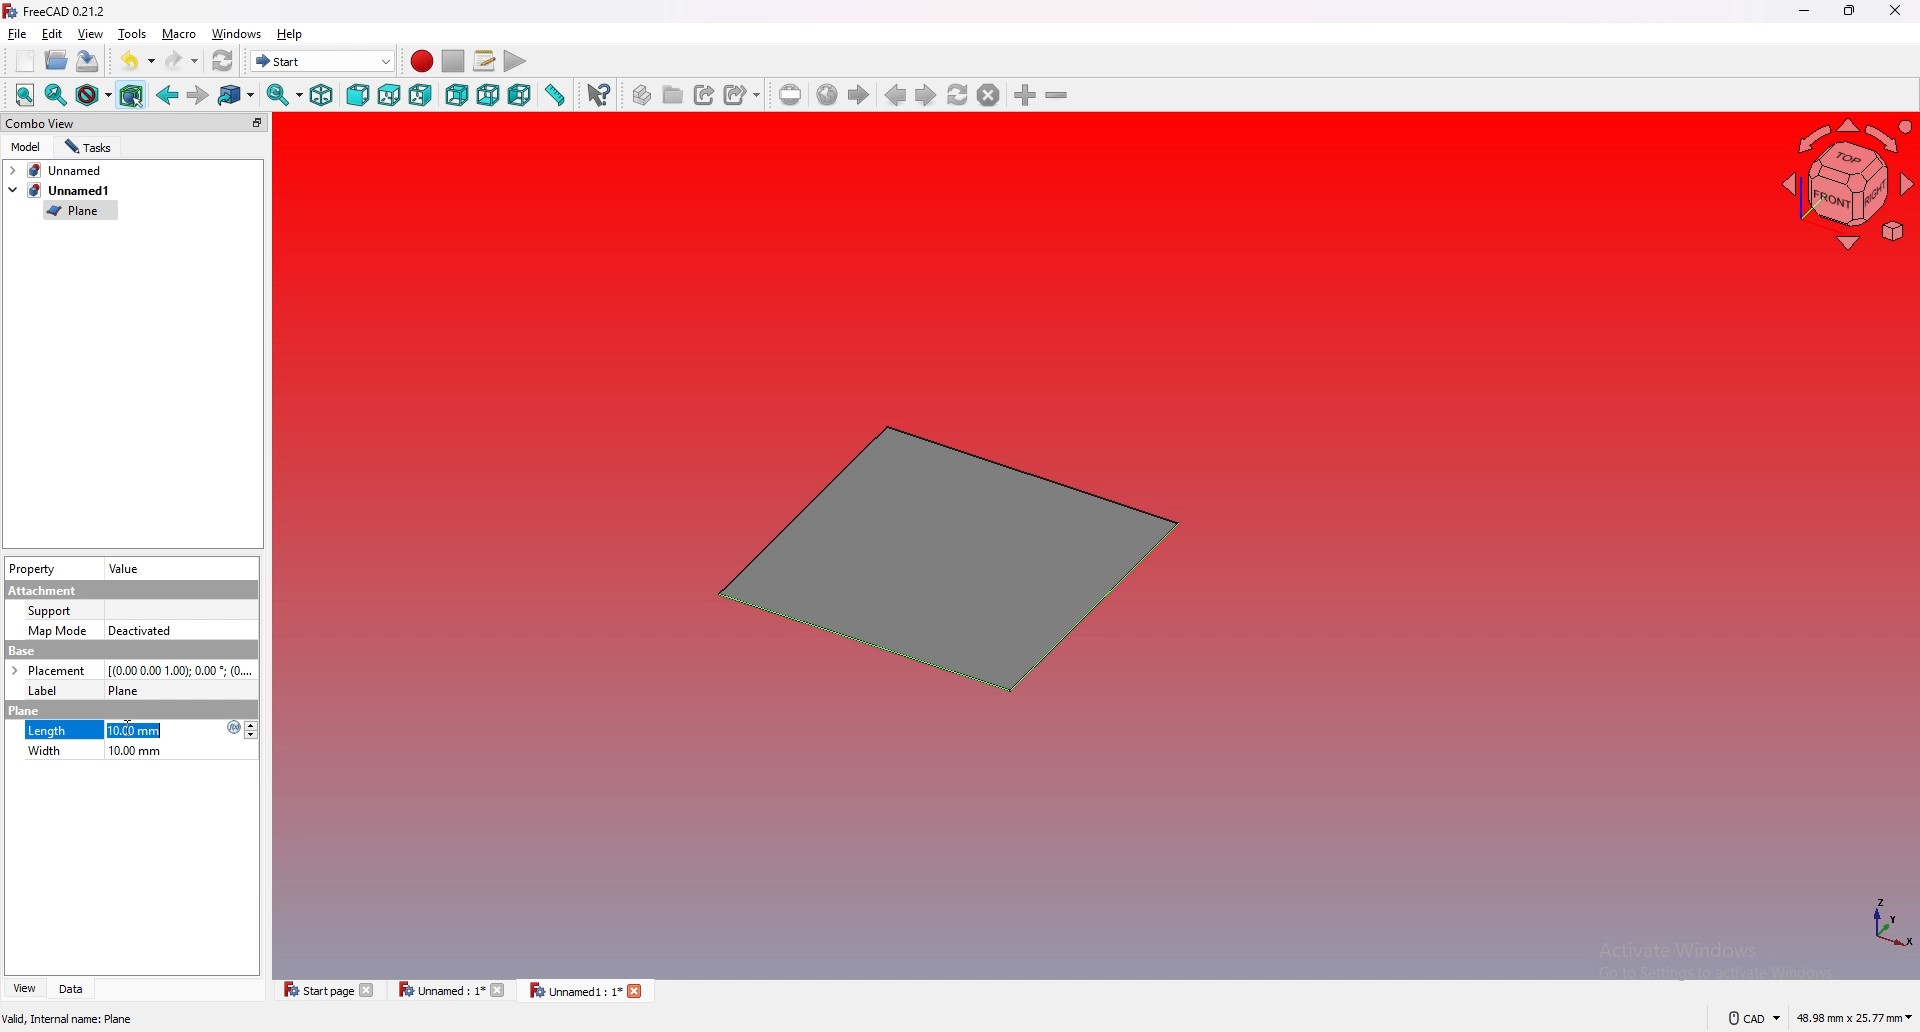 Image resolution: width=1920 pixels, height=1032 pixels. Describe the element at coordinates (1856, 1019) in the screenshot. I see `48.98 mm x 25.77 mm` at that location.